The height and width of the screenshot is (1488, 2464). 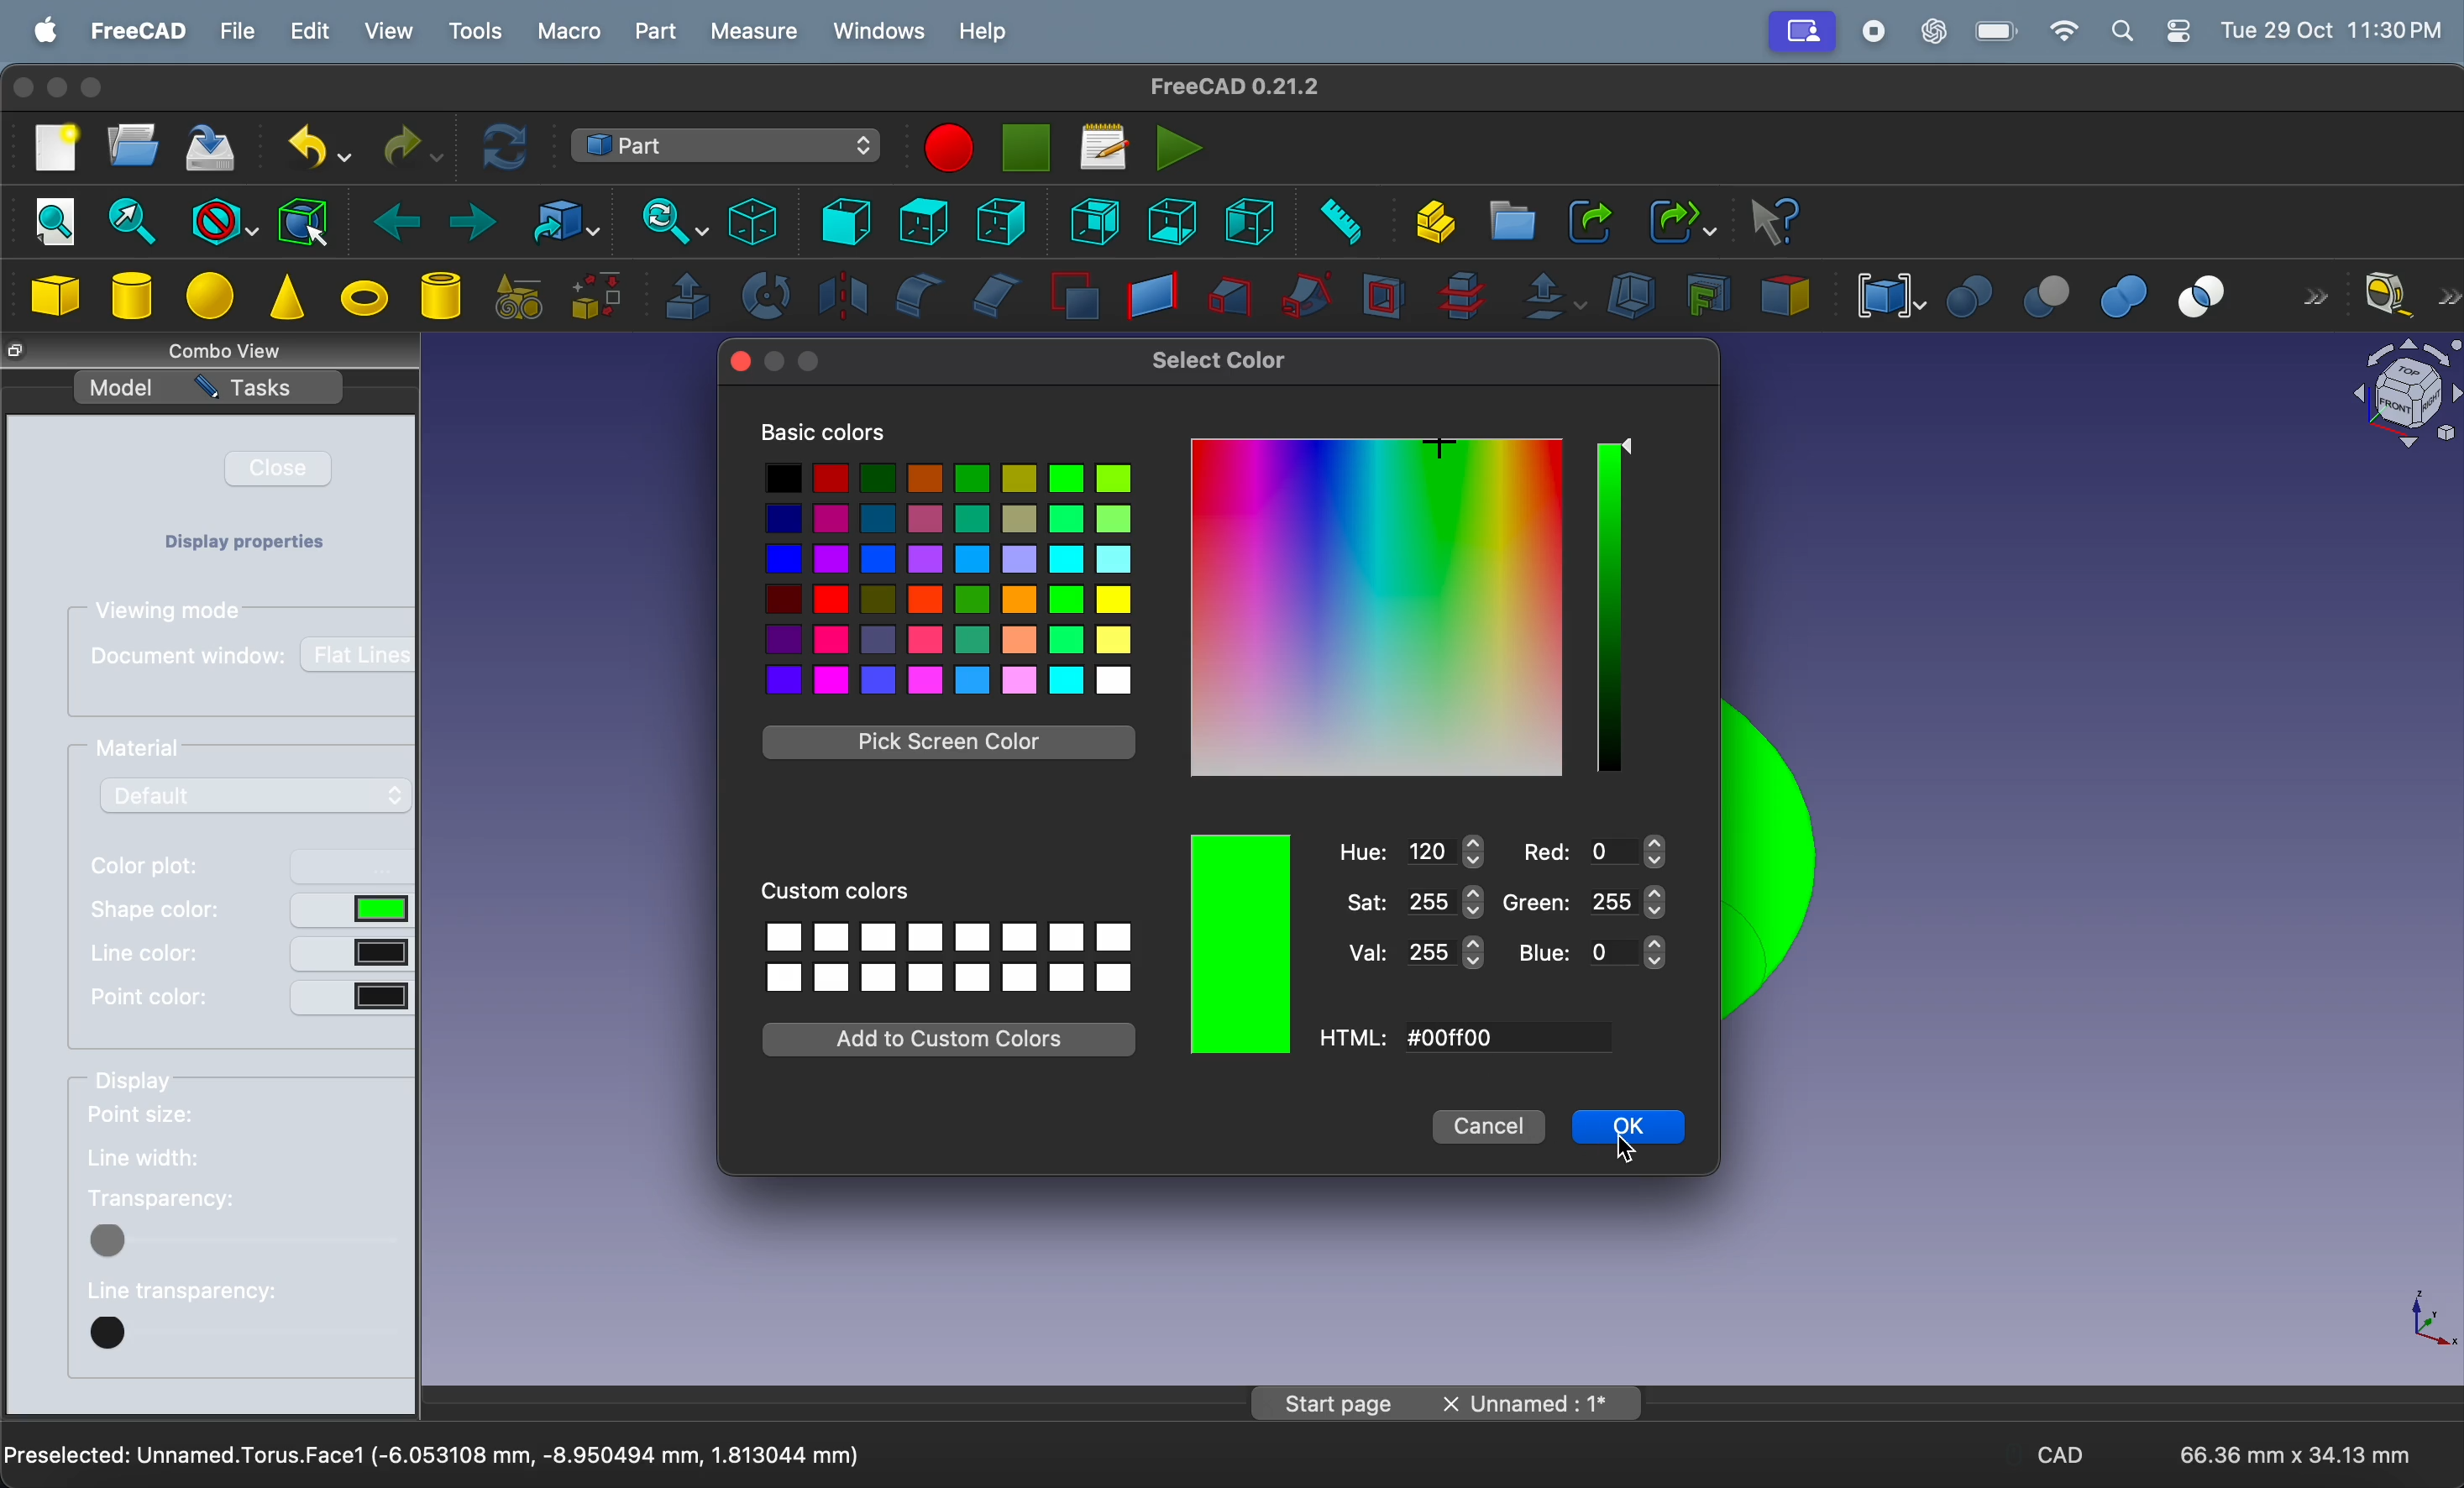 What do you see at coordinates (1028, 148) in the screenshot?
I see `stop marco recording` at bounding box center [1028, 148].